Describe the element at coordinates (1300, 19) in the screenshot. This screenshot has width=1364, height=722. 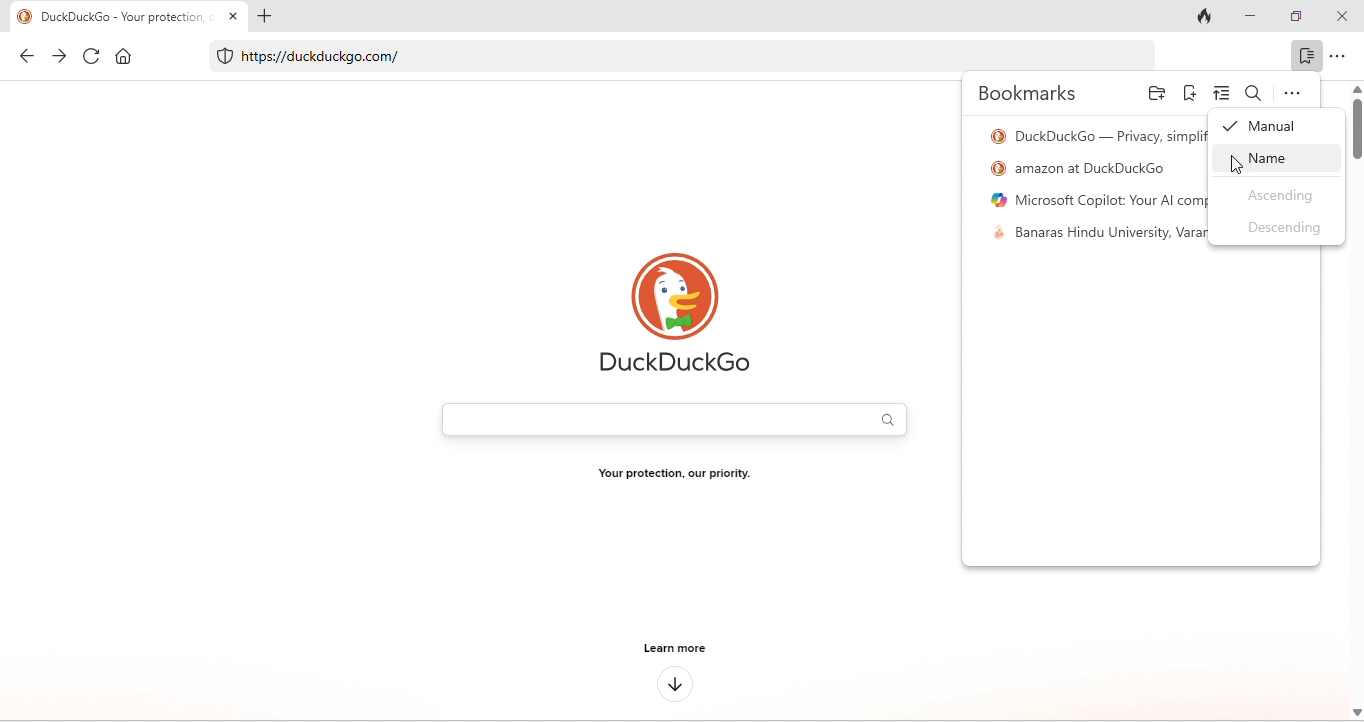
I see `maximize` at that location.